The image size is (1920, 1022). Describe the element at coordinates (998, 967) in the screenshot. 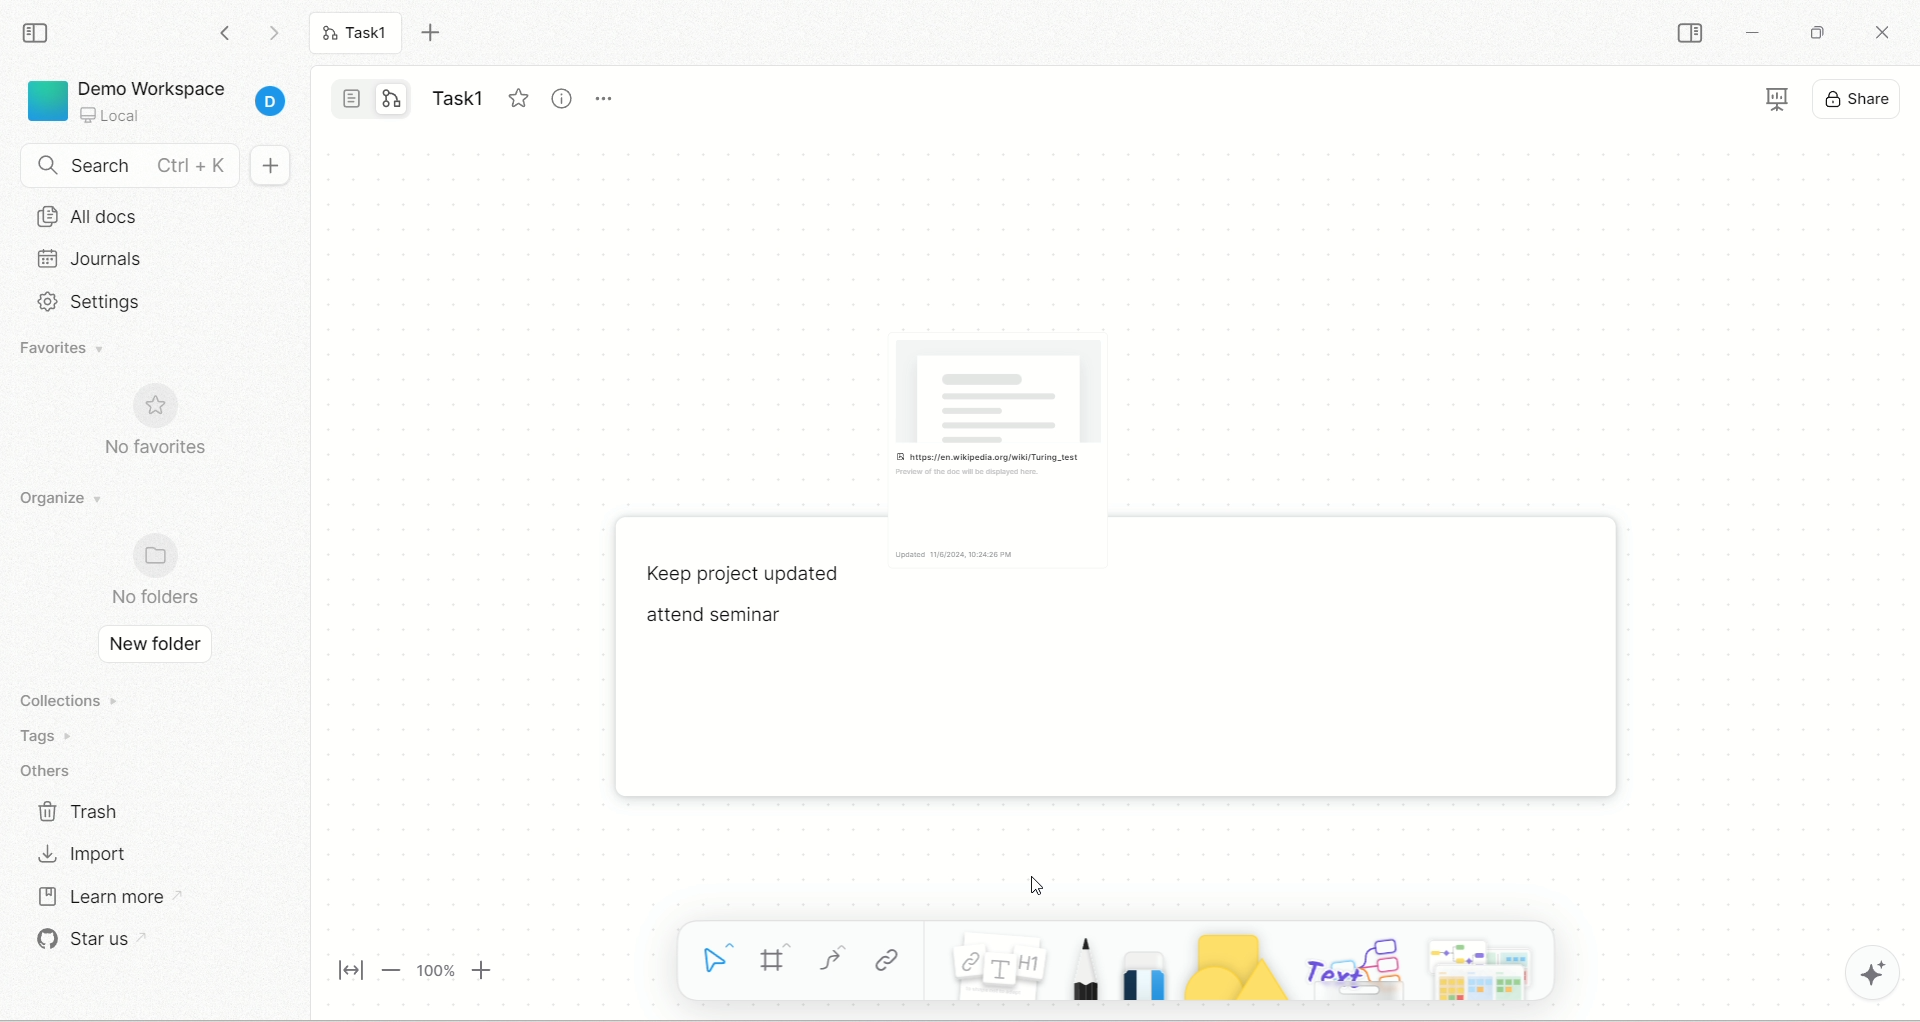

I see `note` at that location.